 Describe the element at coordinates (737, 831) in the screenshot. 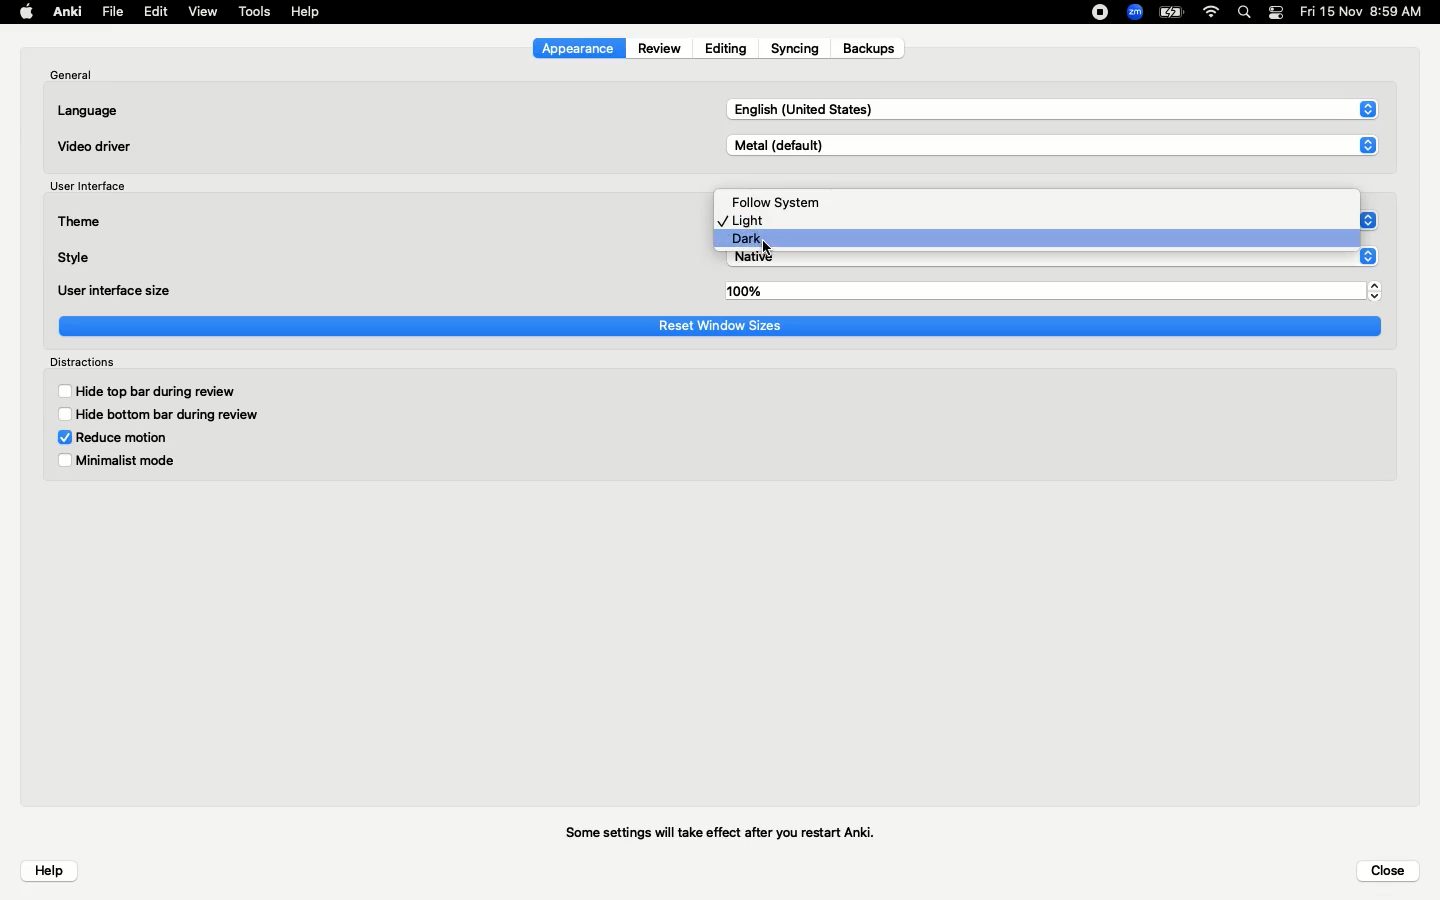

I see `Some settings will take effect after you restart Anki` at that location.